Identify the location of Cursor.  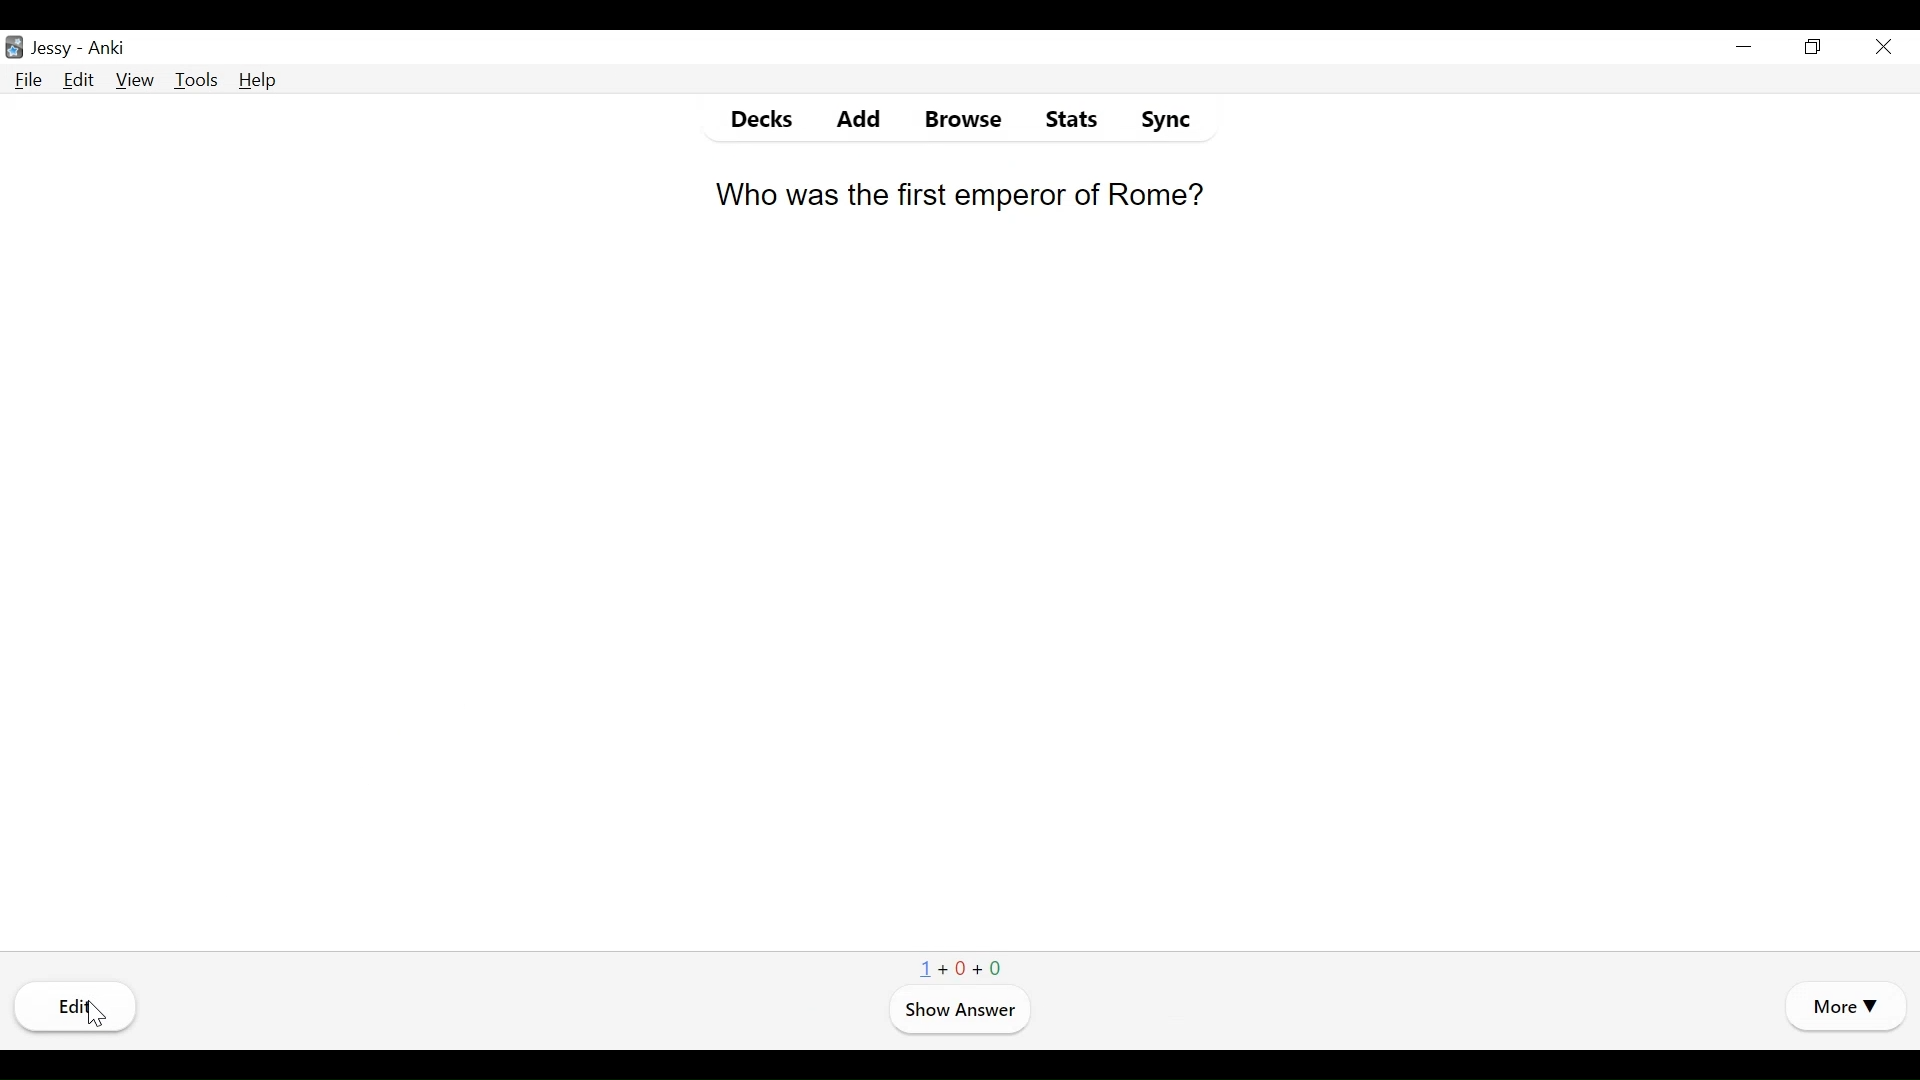
(97, 1016).